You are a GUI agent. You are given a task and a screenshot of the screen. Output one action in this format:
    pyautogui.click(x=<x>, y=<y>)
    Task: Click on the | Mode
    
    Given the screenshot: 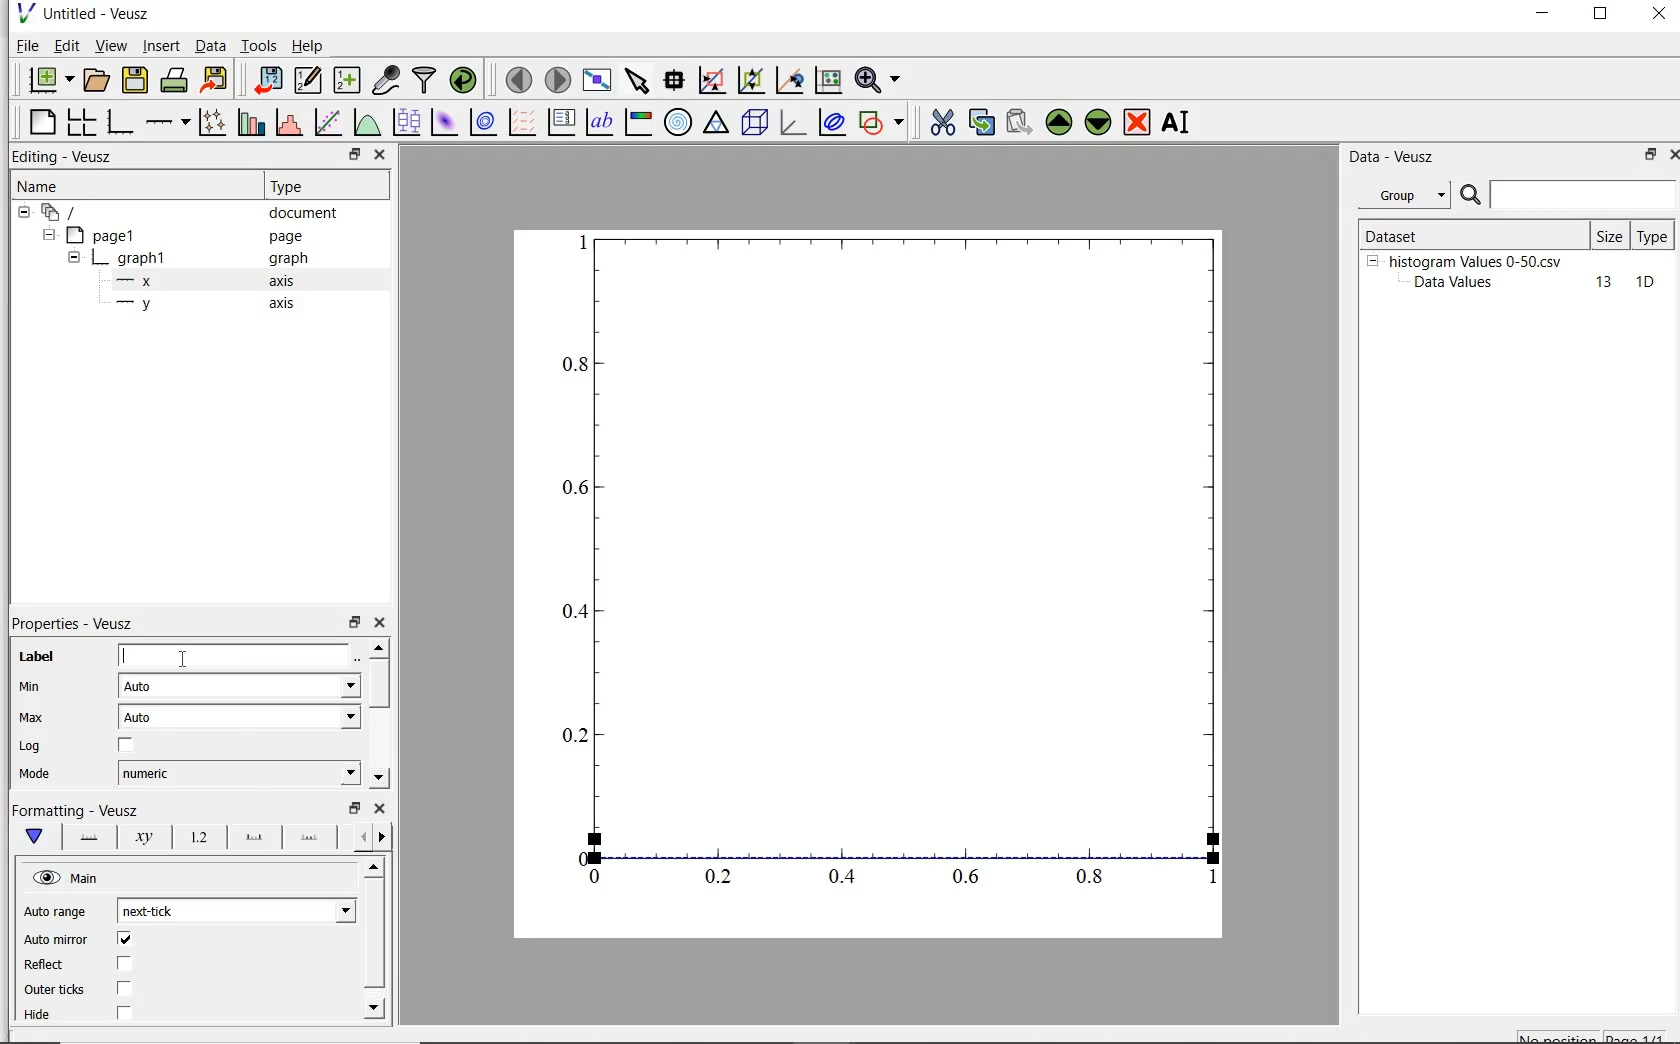 What is the action you would take?
    pyautogui.click(x=35, y=776)
    